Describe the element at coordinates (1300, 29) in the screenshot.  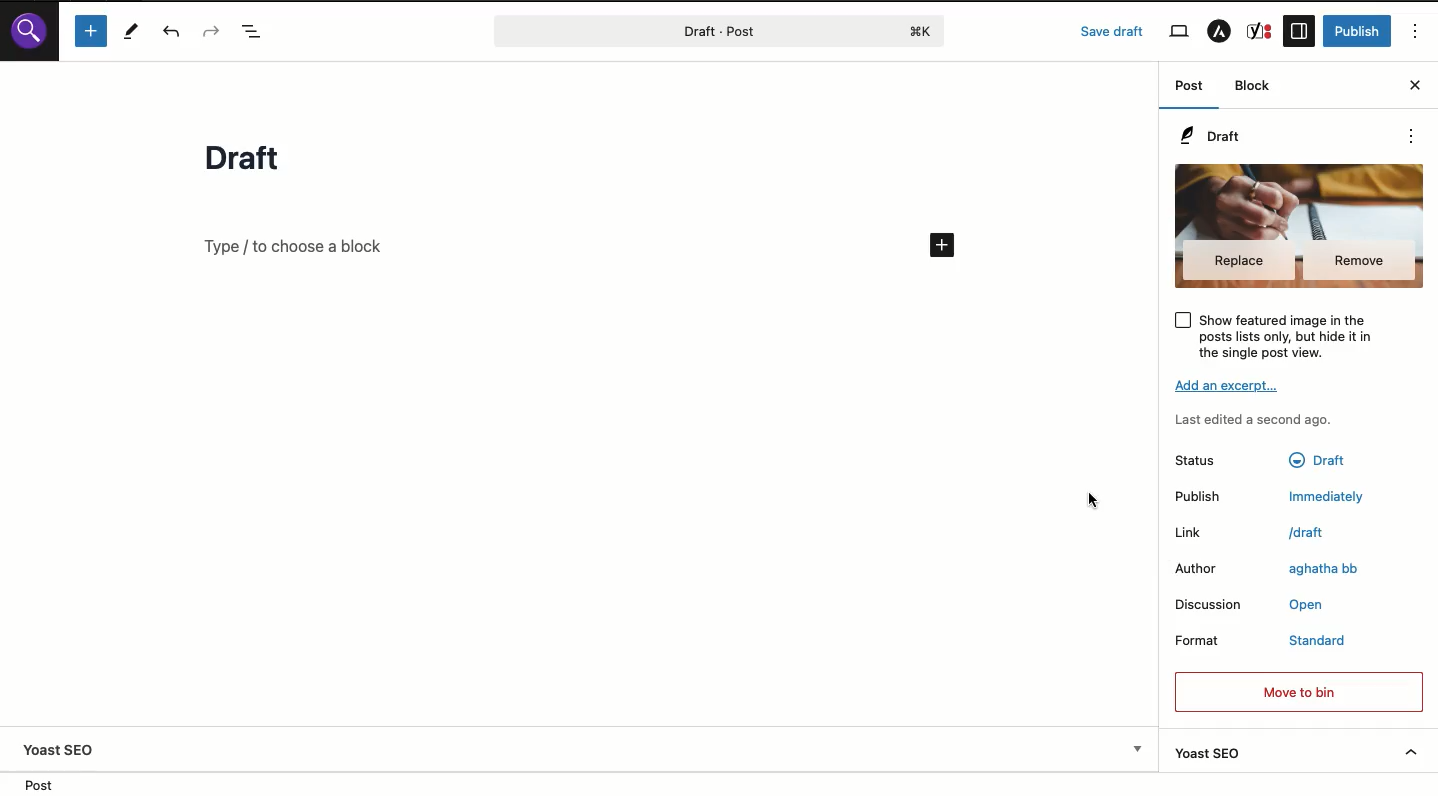
I see `Sidebar` at that location.